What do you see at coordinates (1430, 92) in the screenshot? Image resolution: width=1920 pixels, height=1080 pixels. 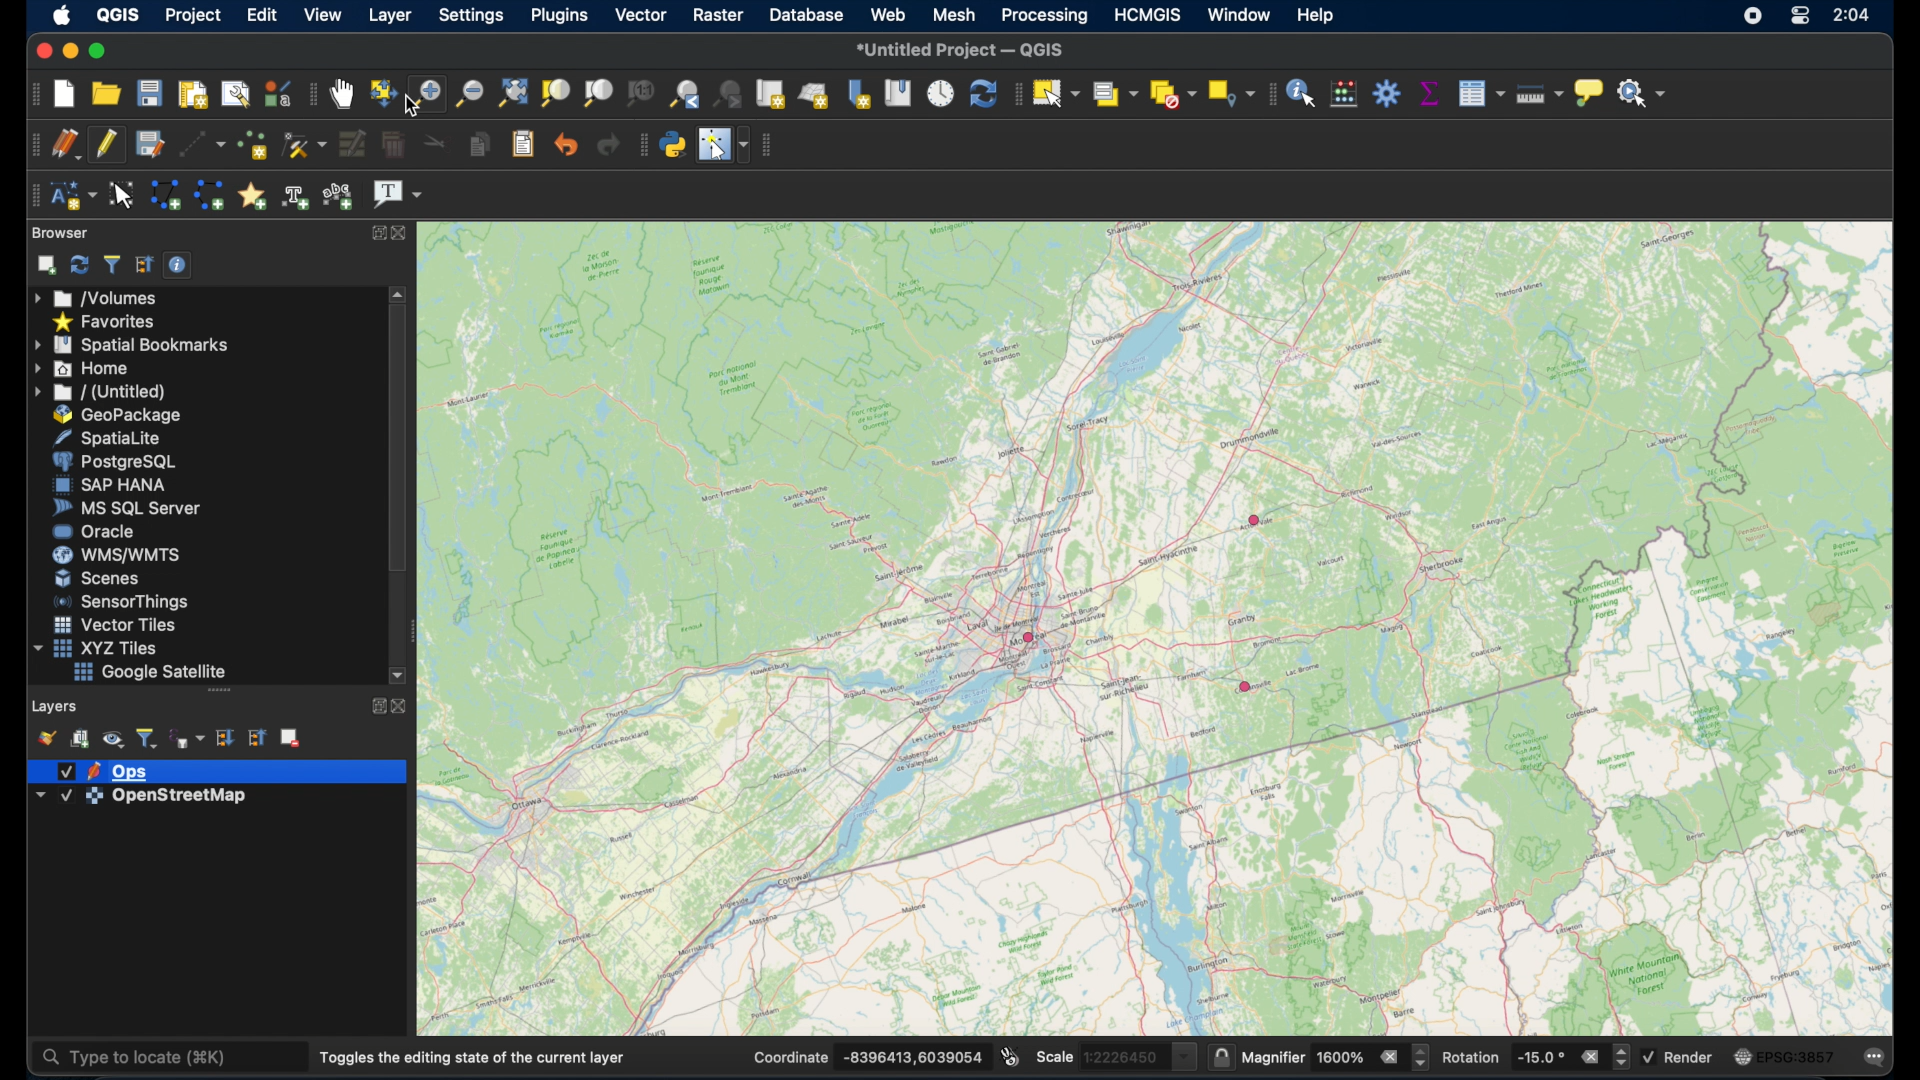 I see `show statistical summary` at bounding box center [1430, 92].